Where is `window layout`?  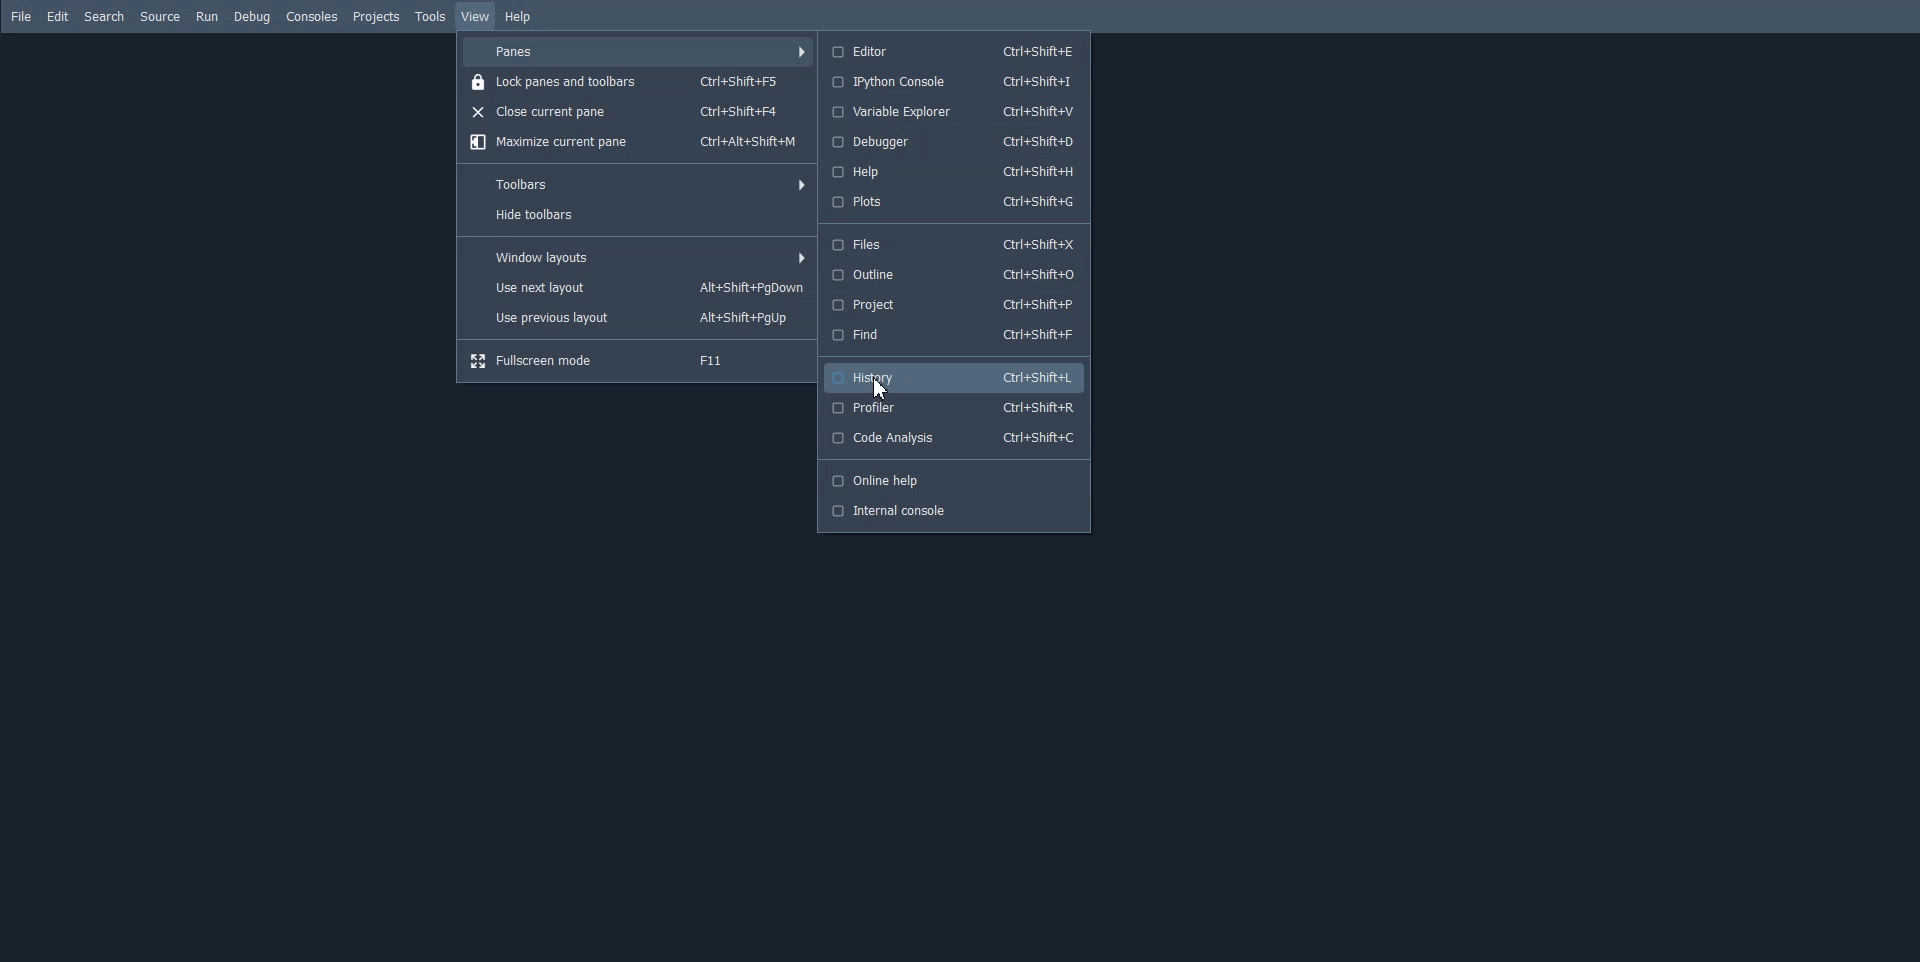 window layout is located at coordinates (637, 257).